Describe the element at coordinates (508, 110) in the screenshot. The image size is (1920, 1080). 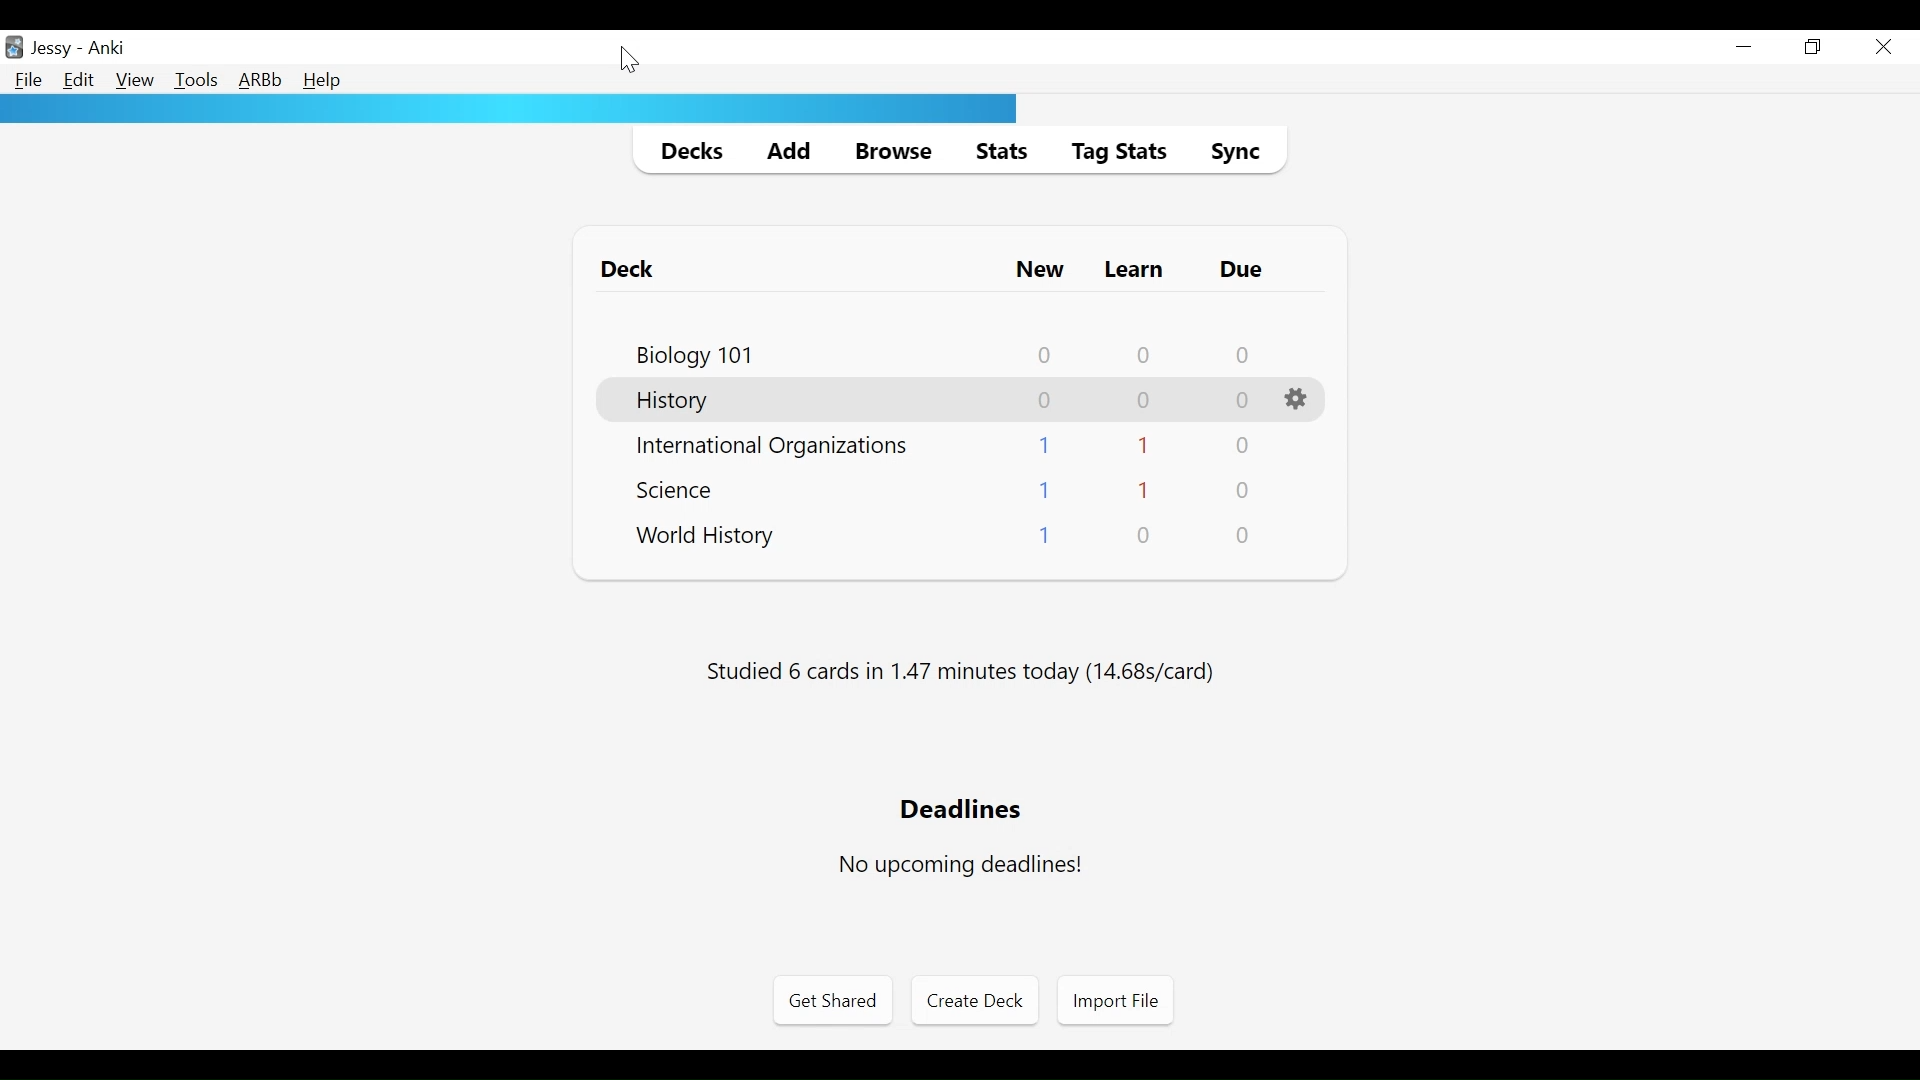
I see `rectangle panel` at that location.